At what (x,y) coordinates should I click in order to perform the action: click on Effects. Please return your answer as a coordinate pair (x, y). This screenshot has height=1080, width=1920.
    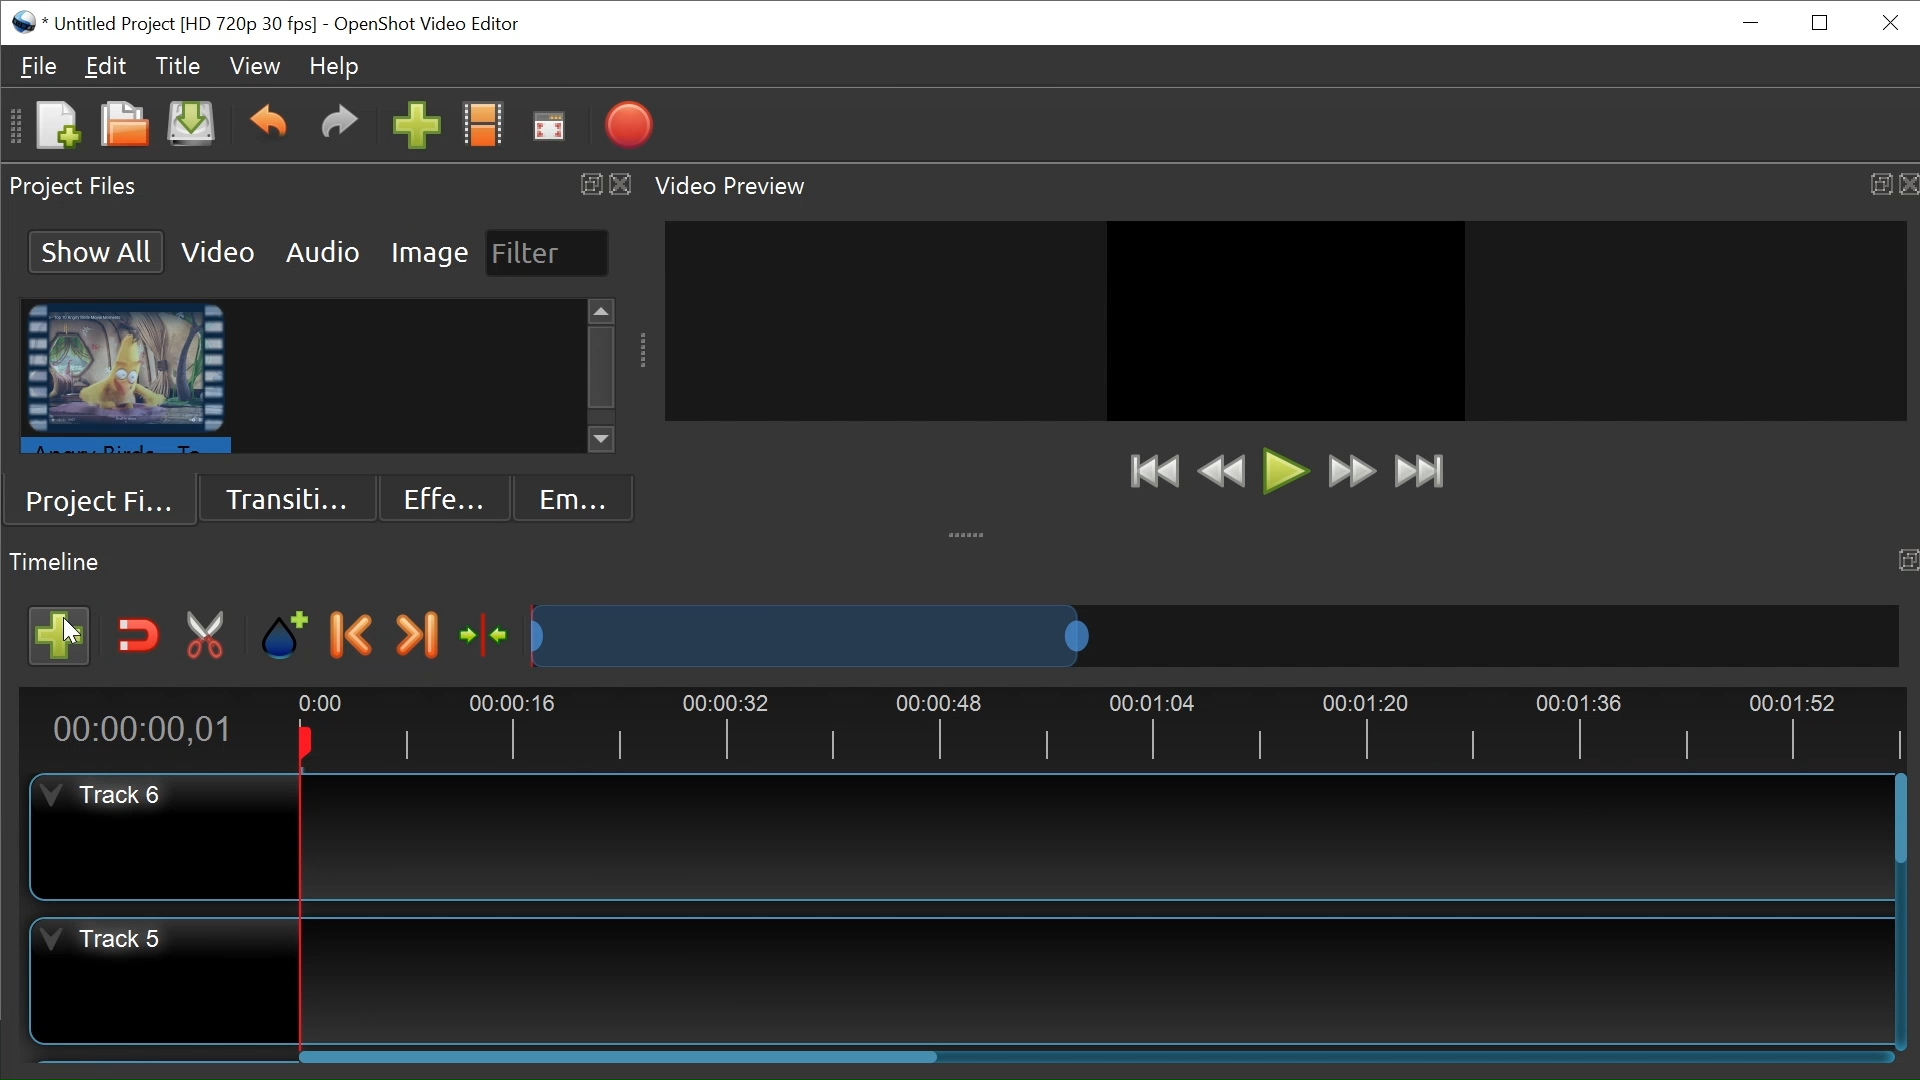
    Looking at the image, I should click on (447, 499).